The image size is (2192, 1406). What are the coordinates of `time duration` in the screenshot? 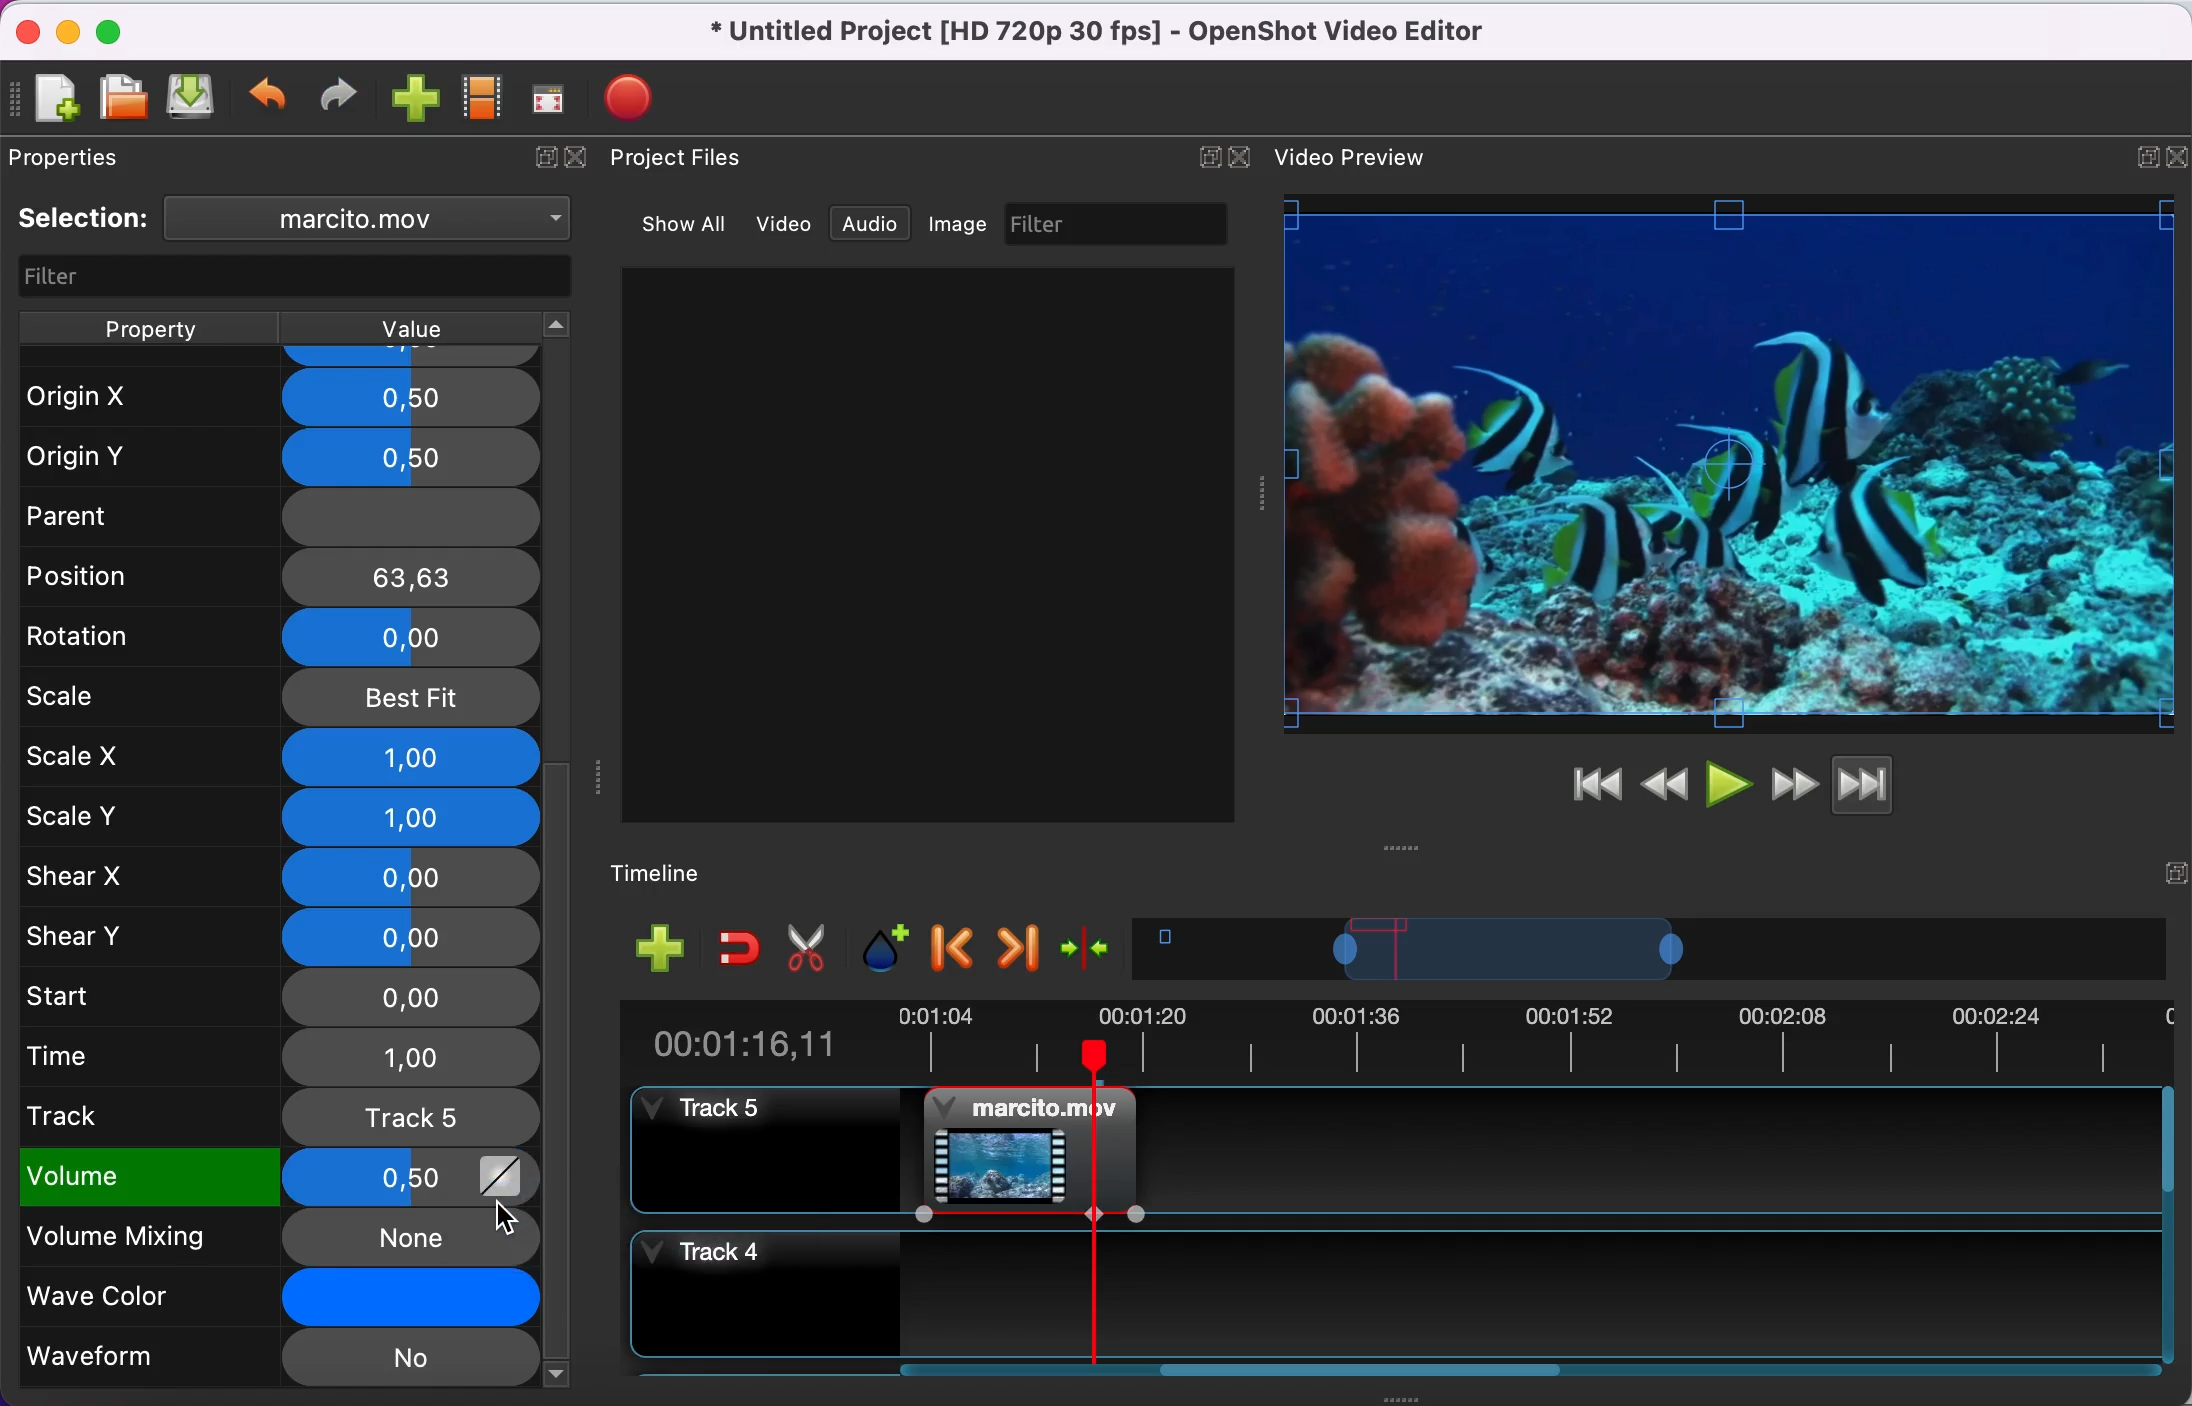 It's located at (1391, 1041).